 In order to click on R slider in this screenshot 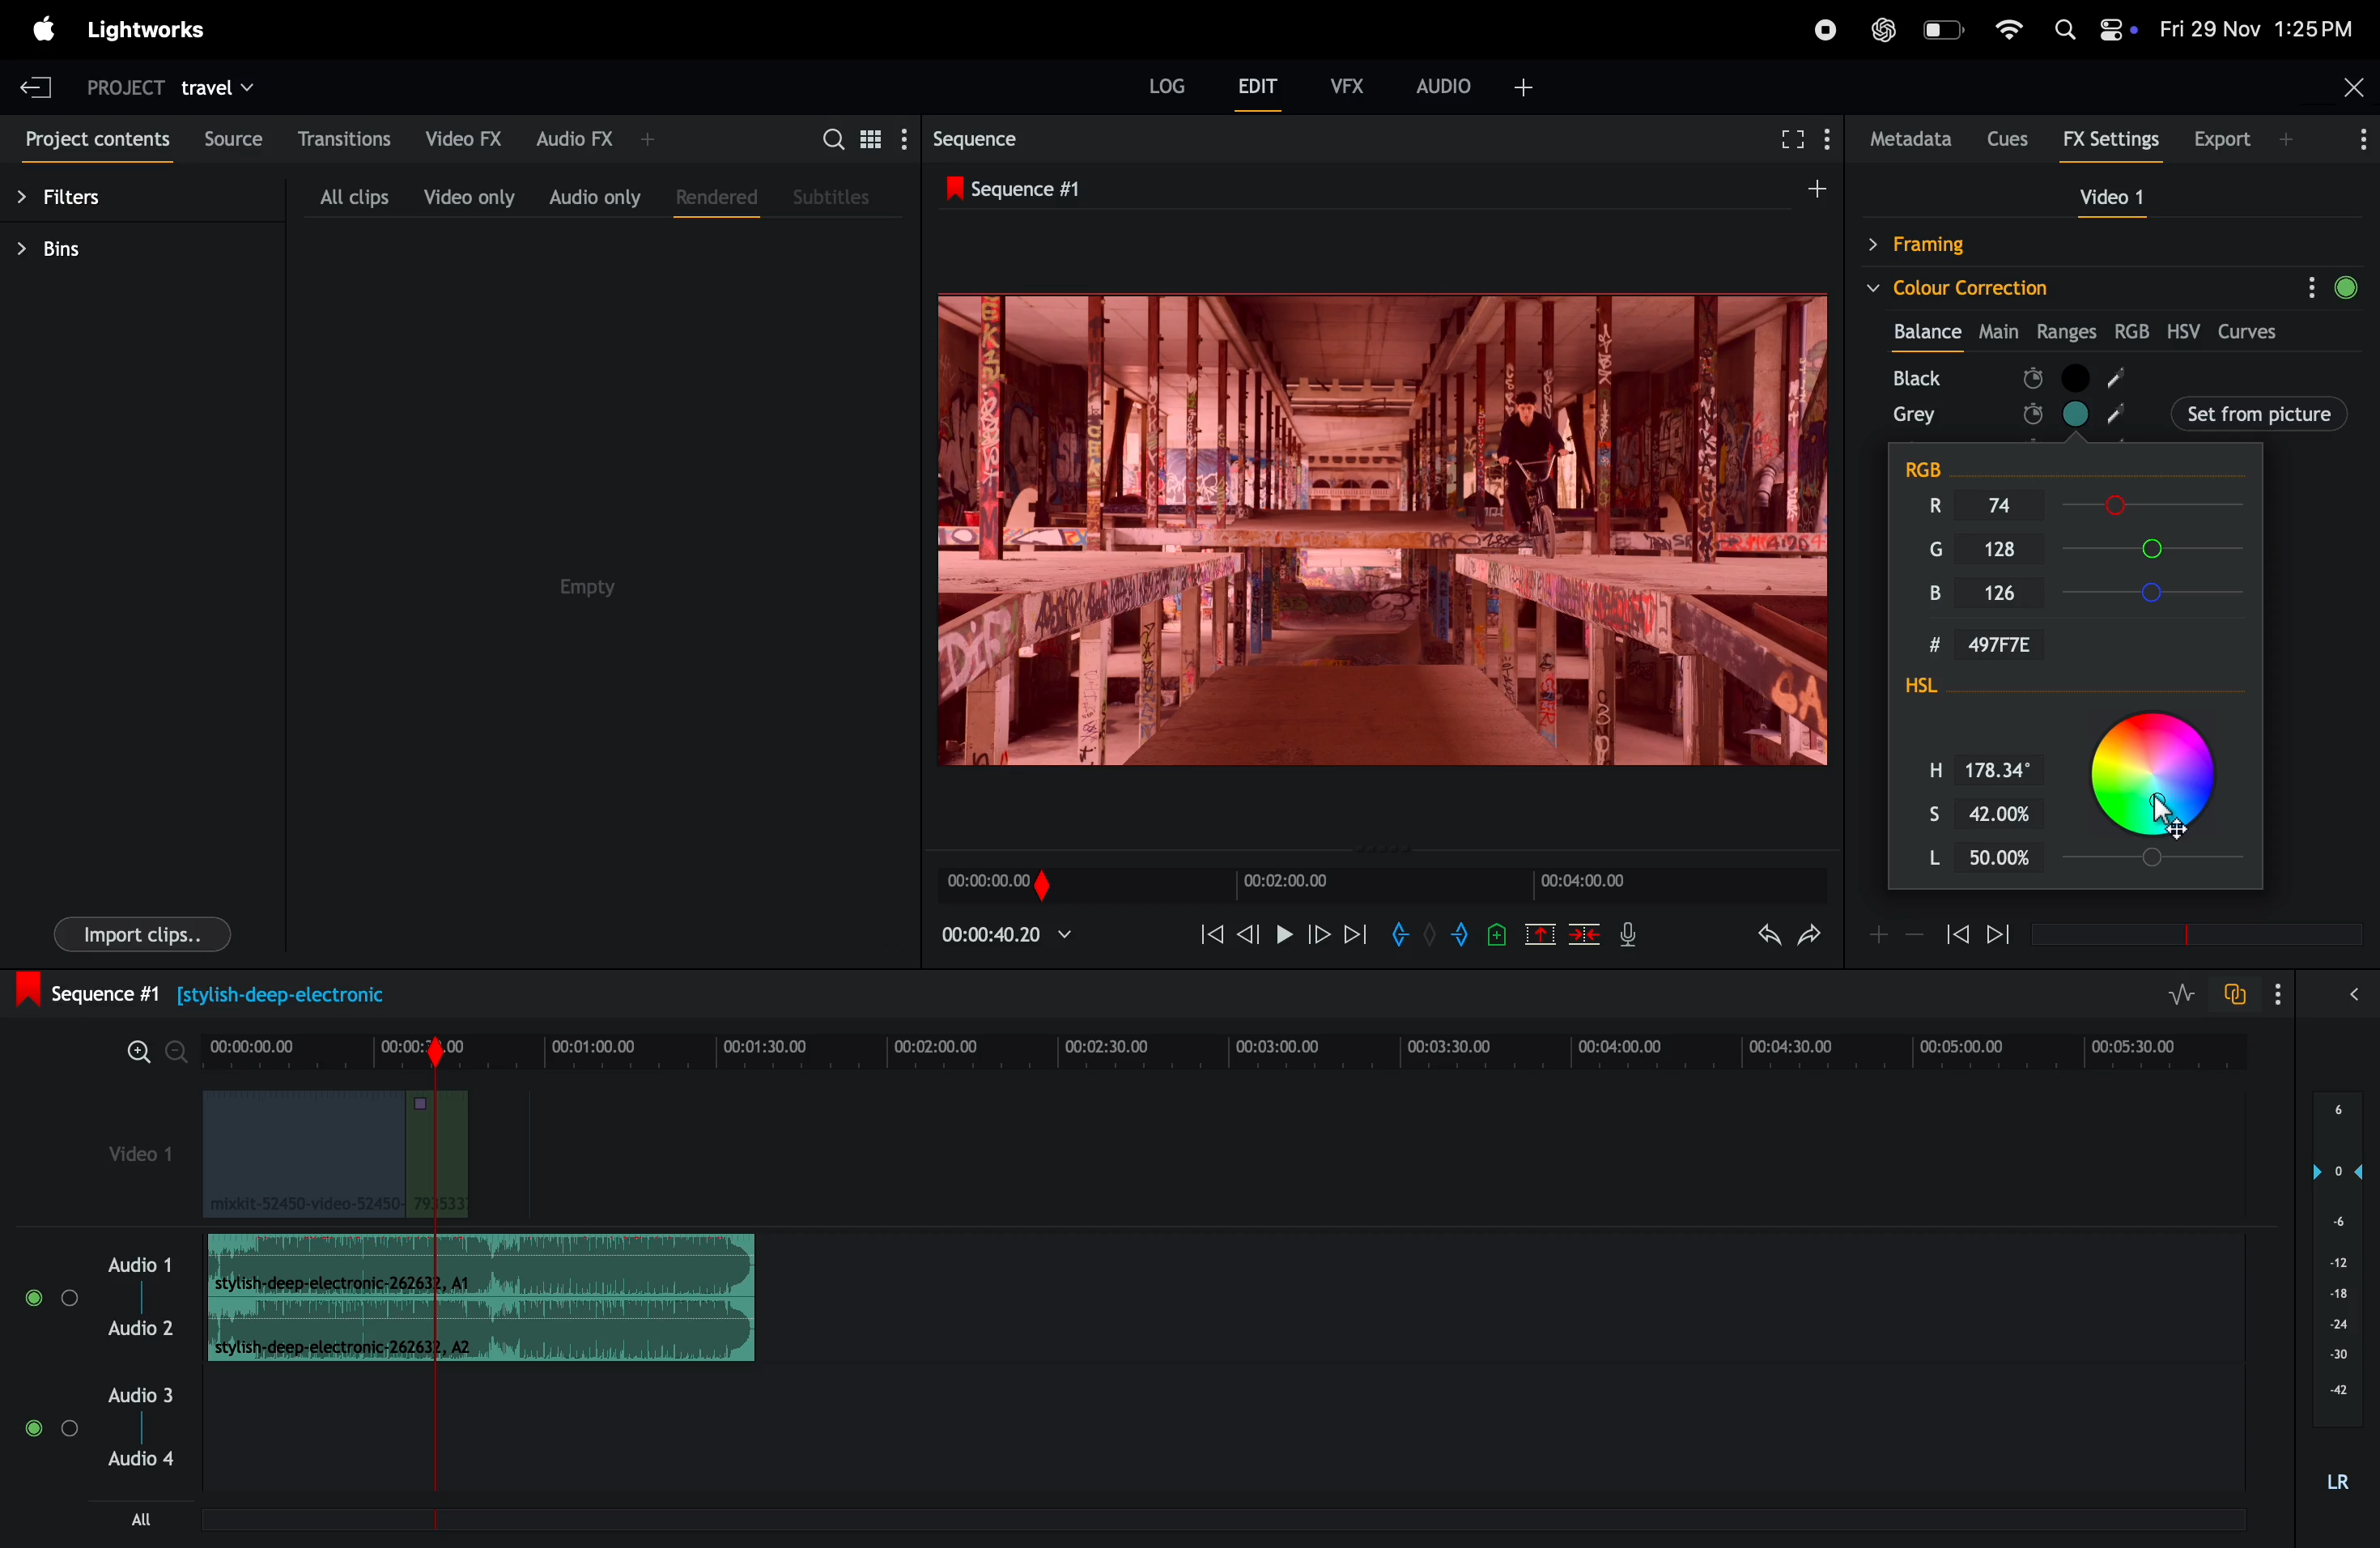, I will do `click(2157, 506)`.